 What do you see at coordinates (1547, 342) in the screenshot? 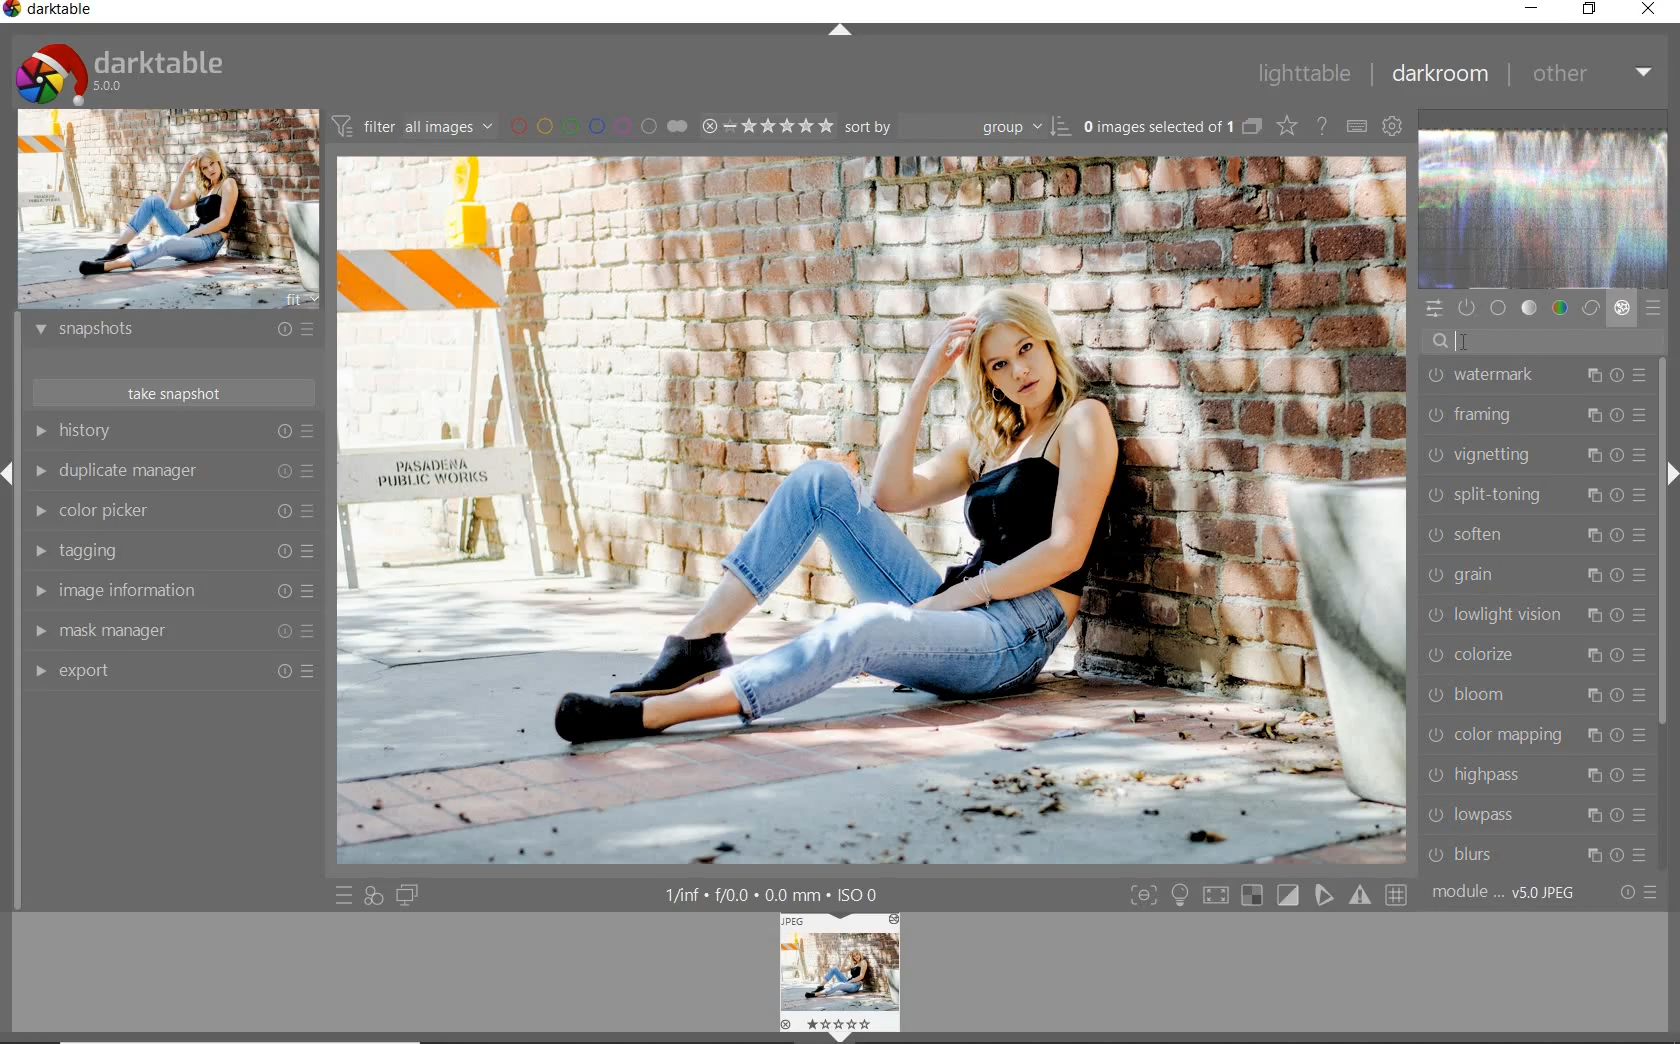
I see `search modules by name` at bounding box center [1547, 342].